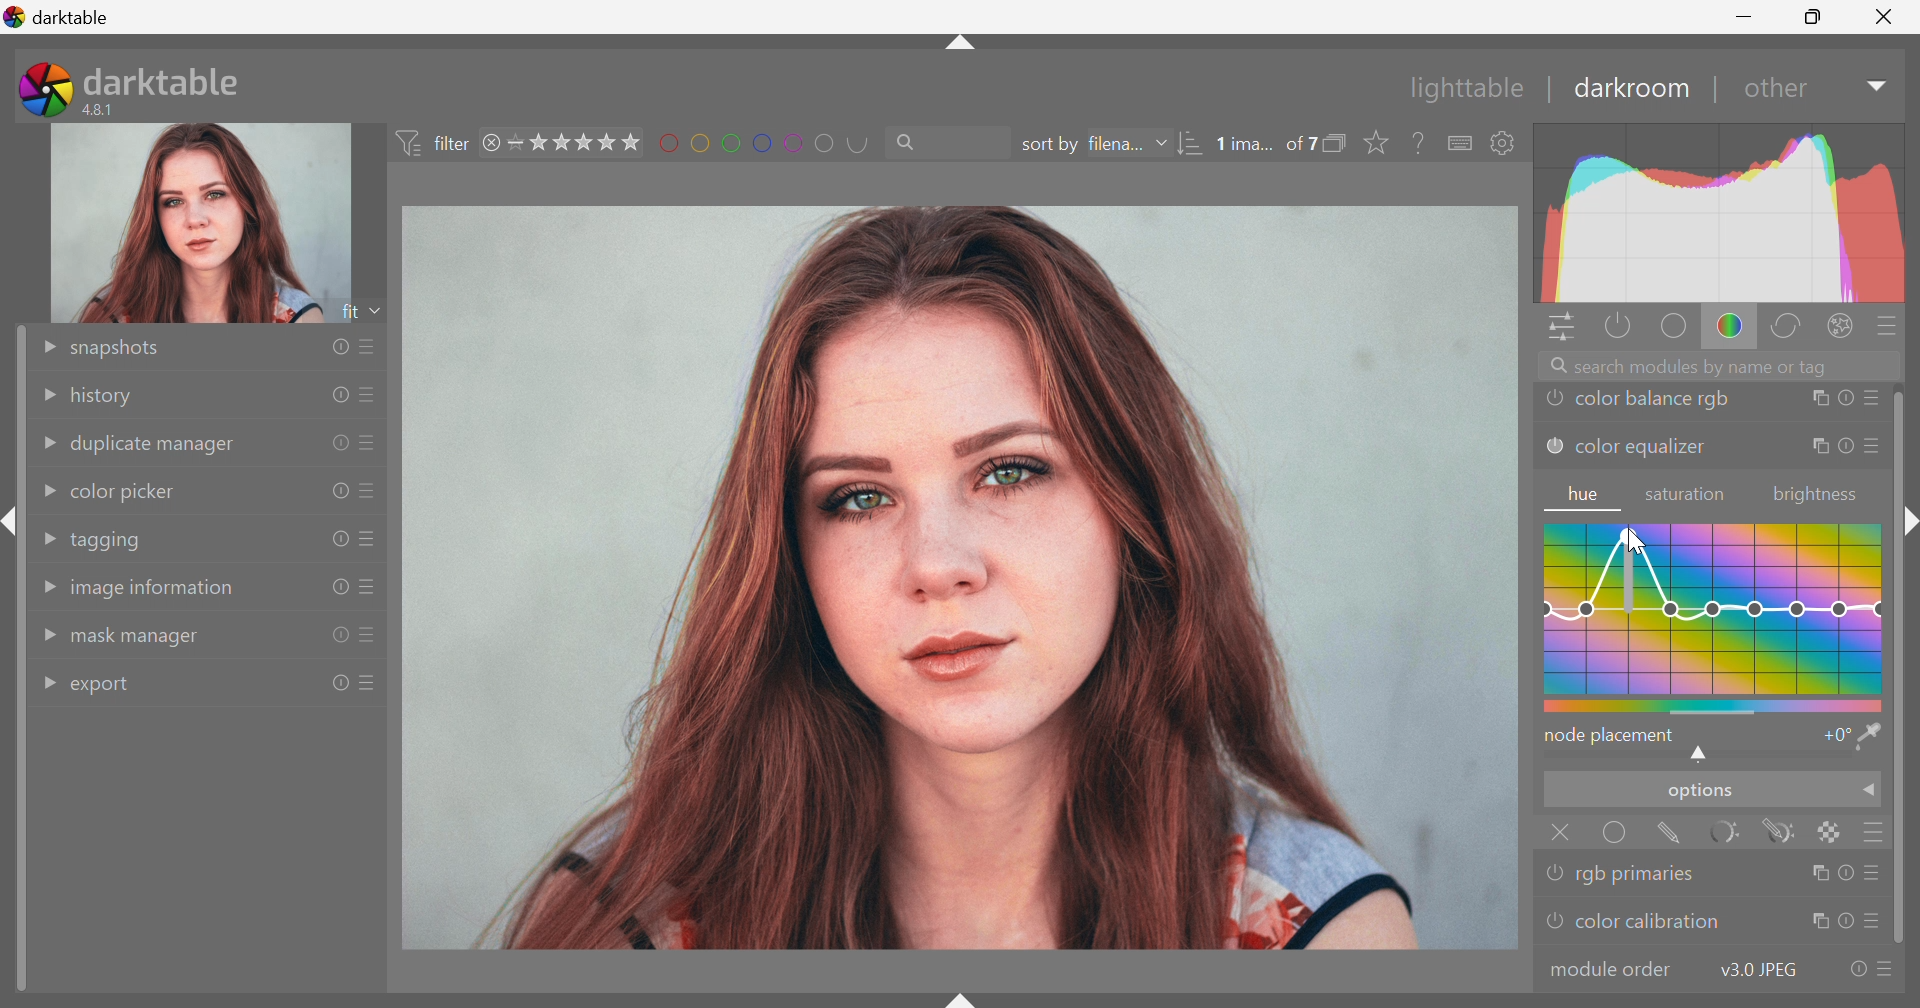  What do you see at coordinates (1503, 143) in the screenshot?
I see `show global preference` at bounding box center [1503, 143].